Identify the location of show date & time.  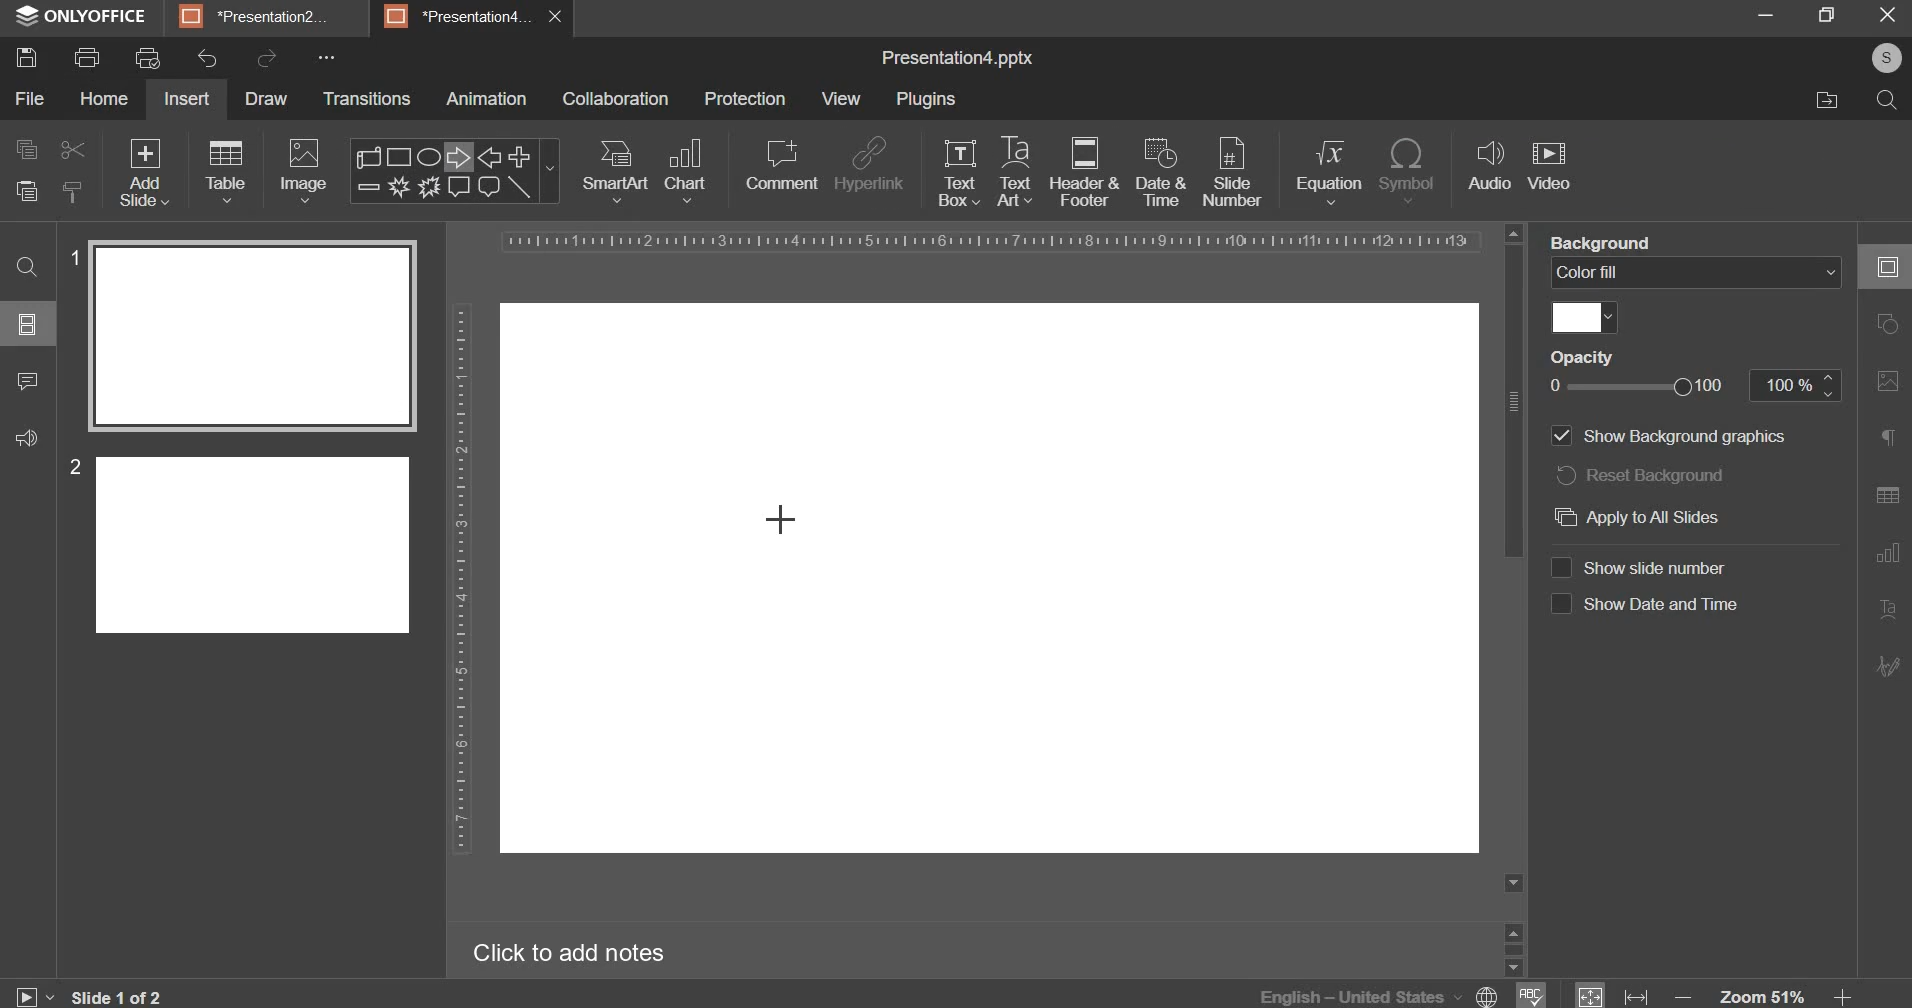
(1560, 606).